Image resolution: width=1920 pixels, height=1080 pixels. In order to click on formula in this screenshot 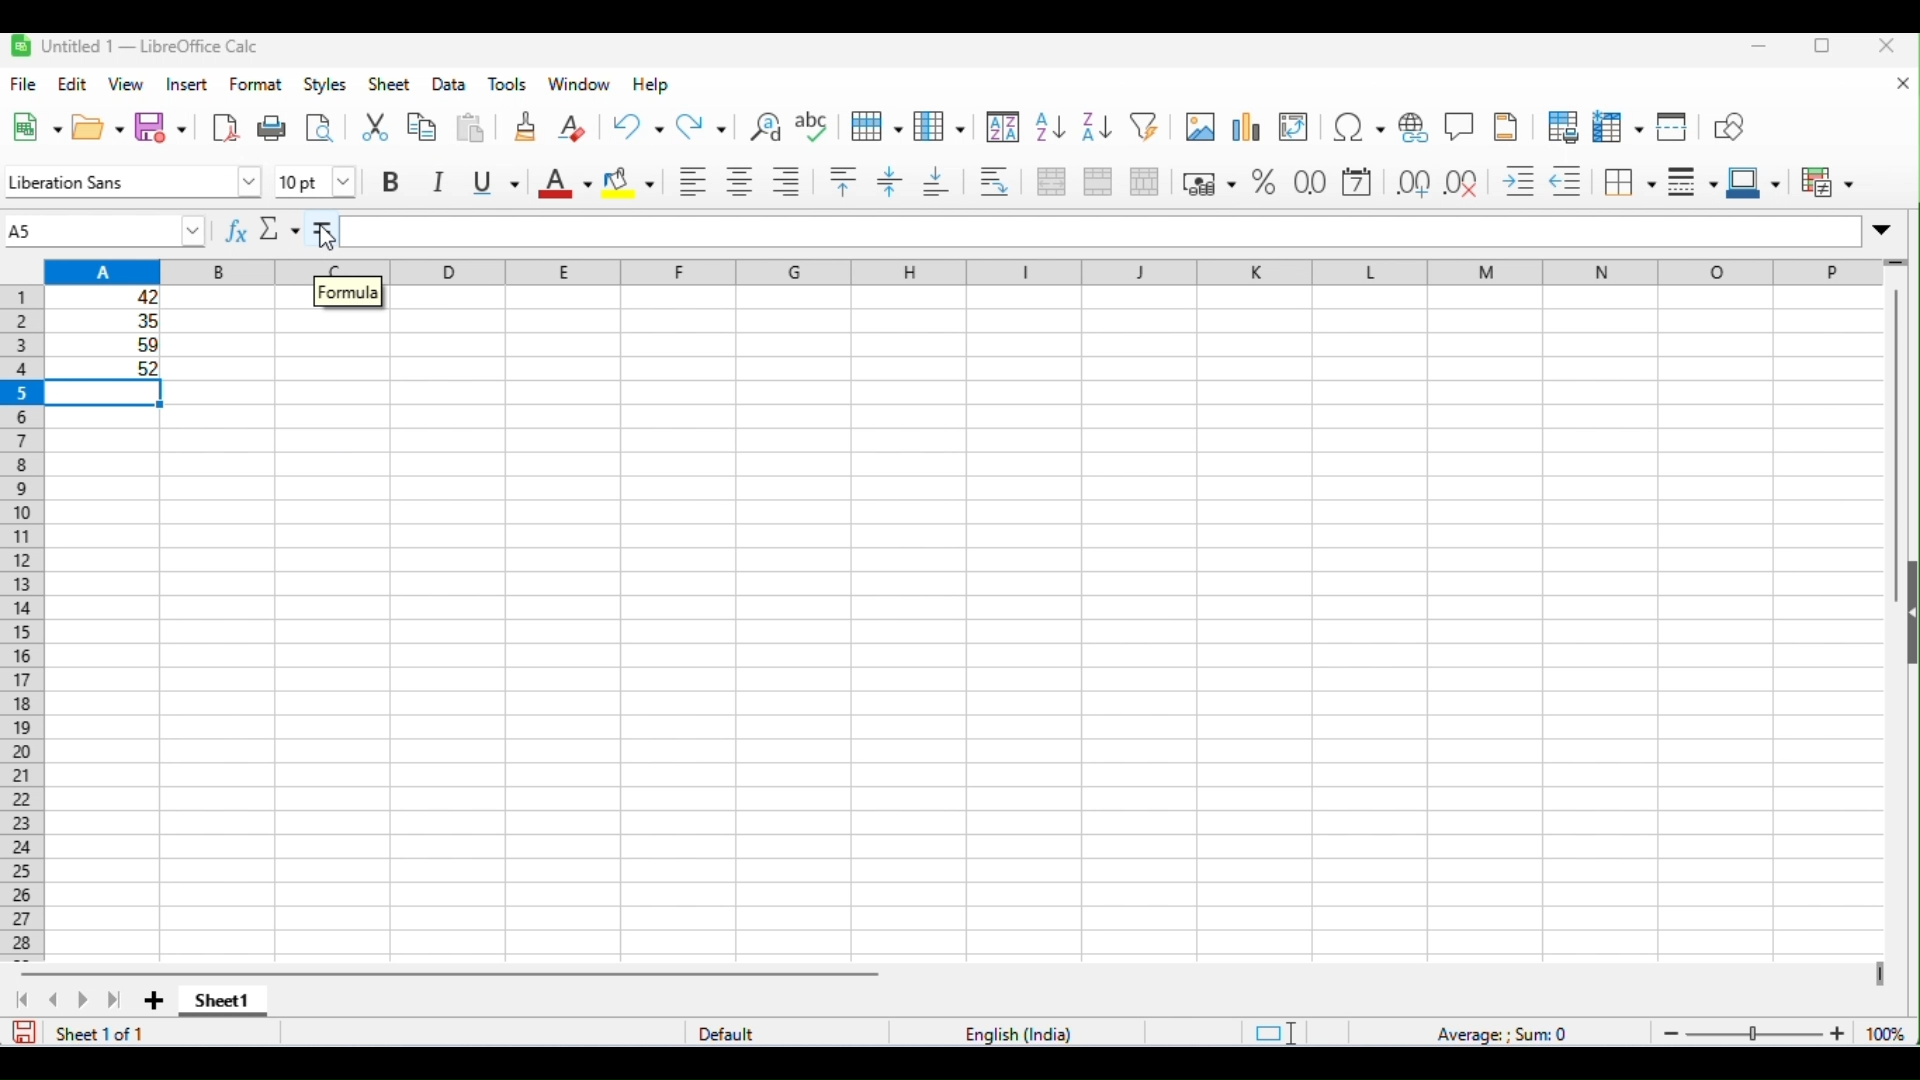, I will do `click(349, 292)`.